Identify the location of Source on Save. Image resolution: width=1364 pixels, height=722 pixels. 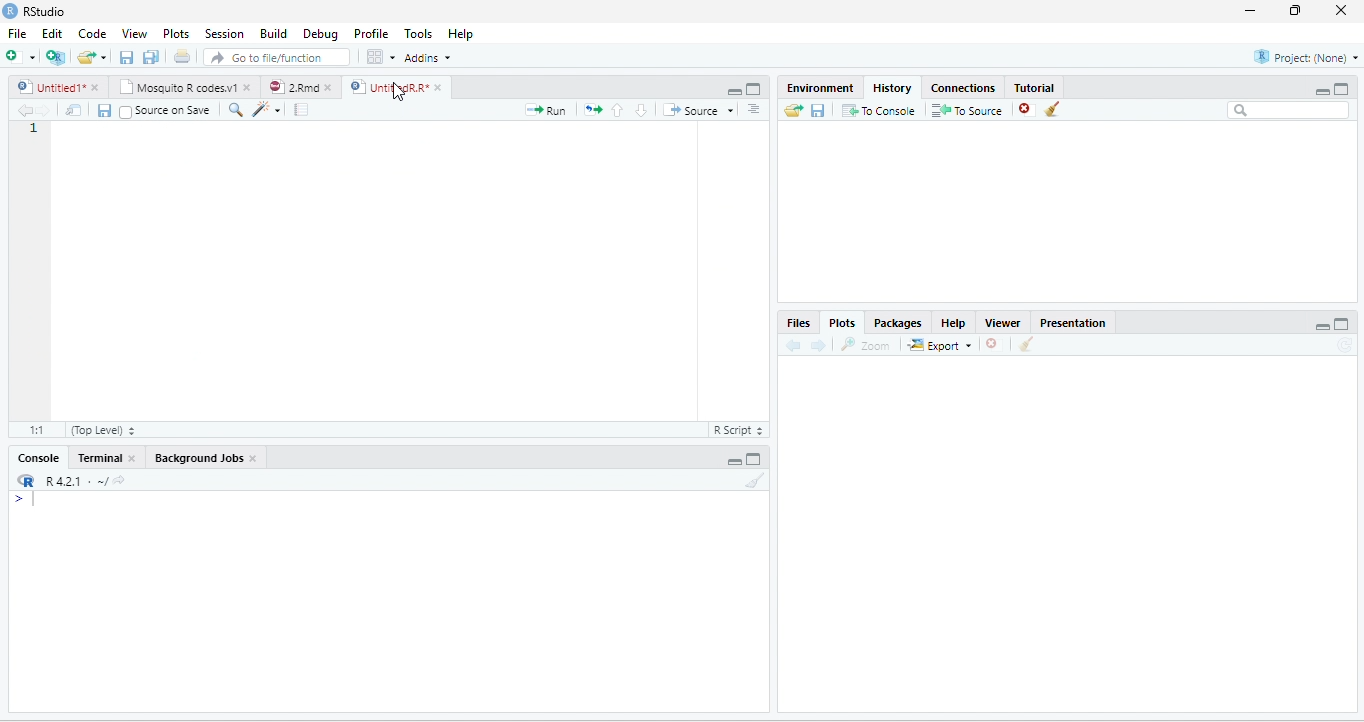
(166, 112).